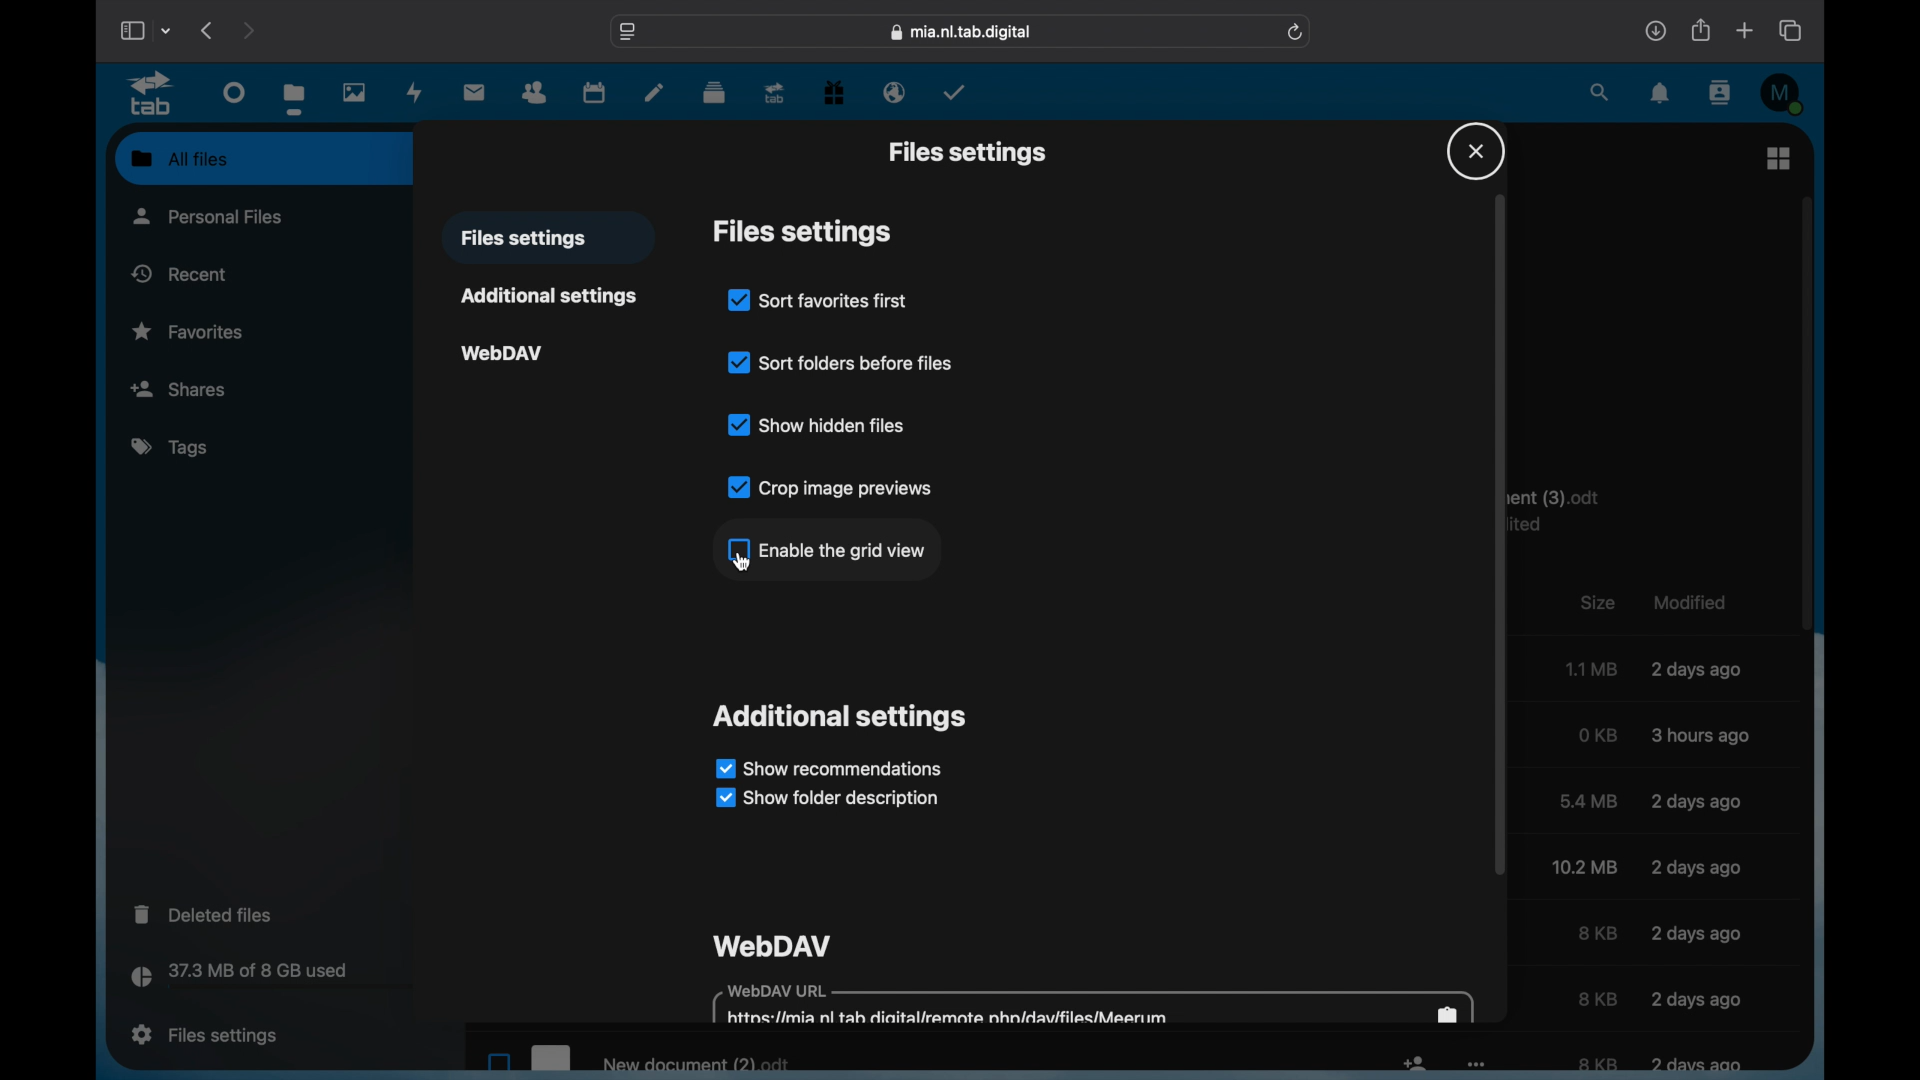 The image size is (1920, 1080). What do you see at coordinates (172, 448) in the screenshot?
I see `tags` at bounding box center [172, 448].